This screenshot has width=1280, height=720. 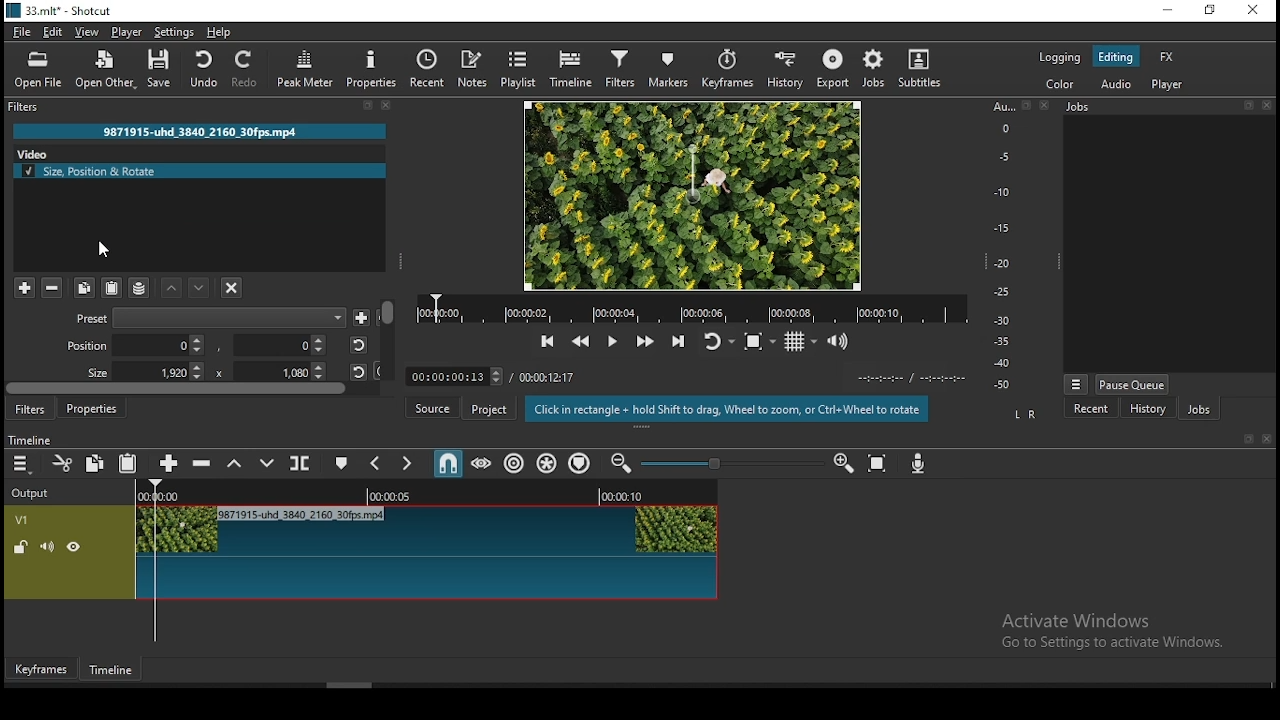 I want to click on ripple markers, so click(x=579, y=461).